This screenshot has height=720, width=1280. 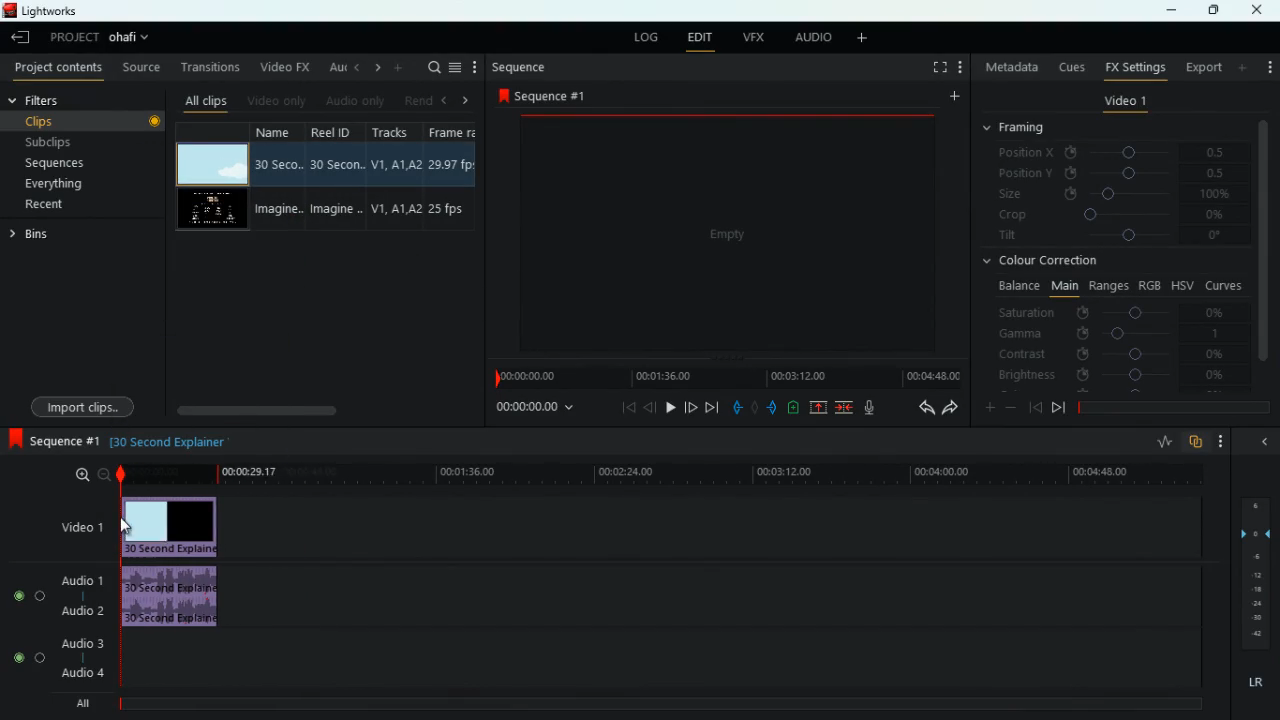 What do you see at coordinates (1151, 284) in the screenshot?
I see `rgb` at bounding box center [1151, 284].